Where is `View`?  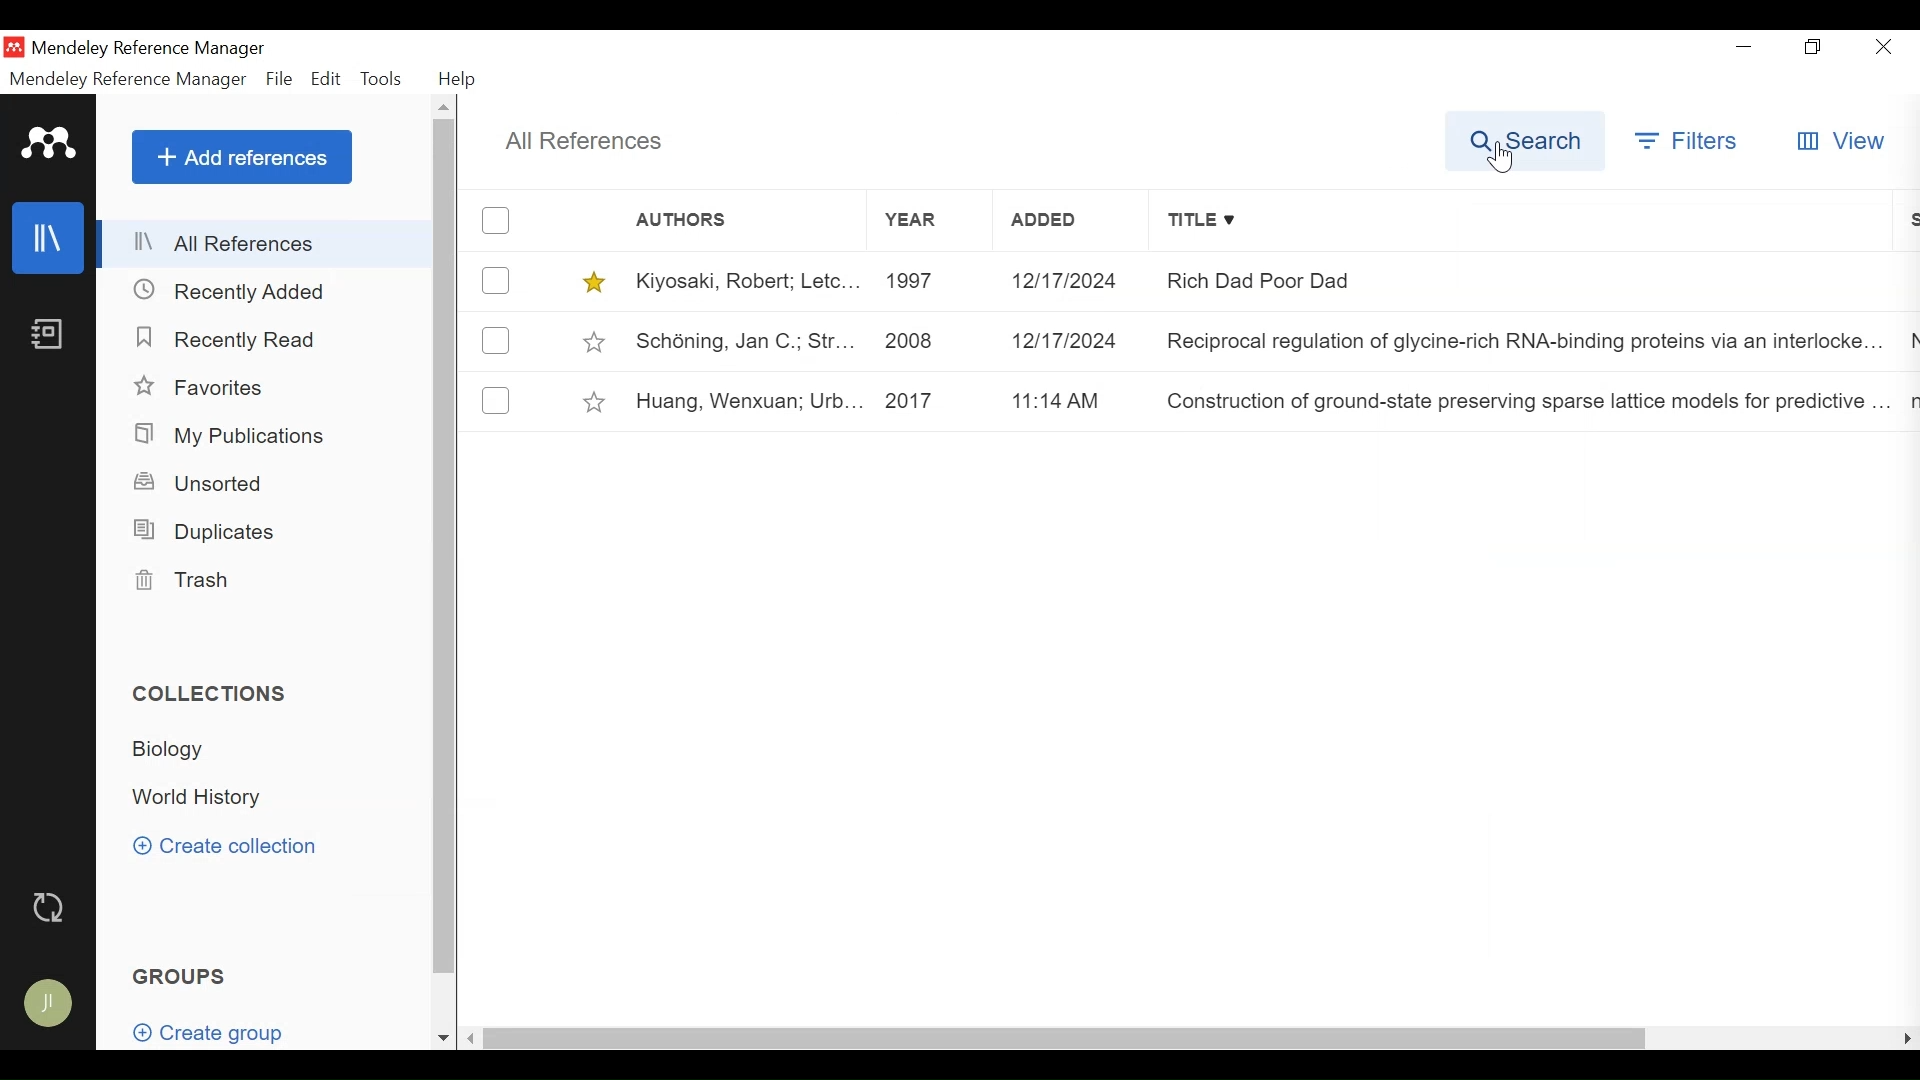
View is located at coordinates (1841, 141).